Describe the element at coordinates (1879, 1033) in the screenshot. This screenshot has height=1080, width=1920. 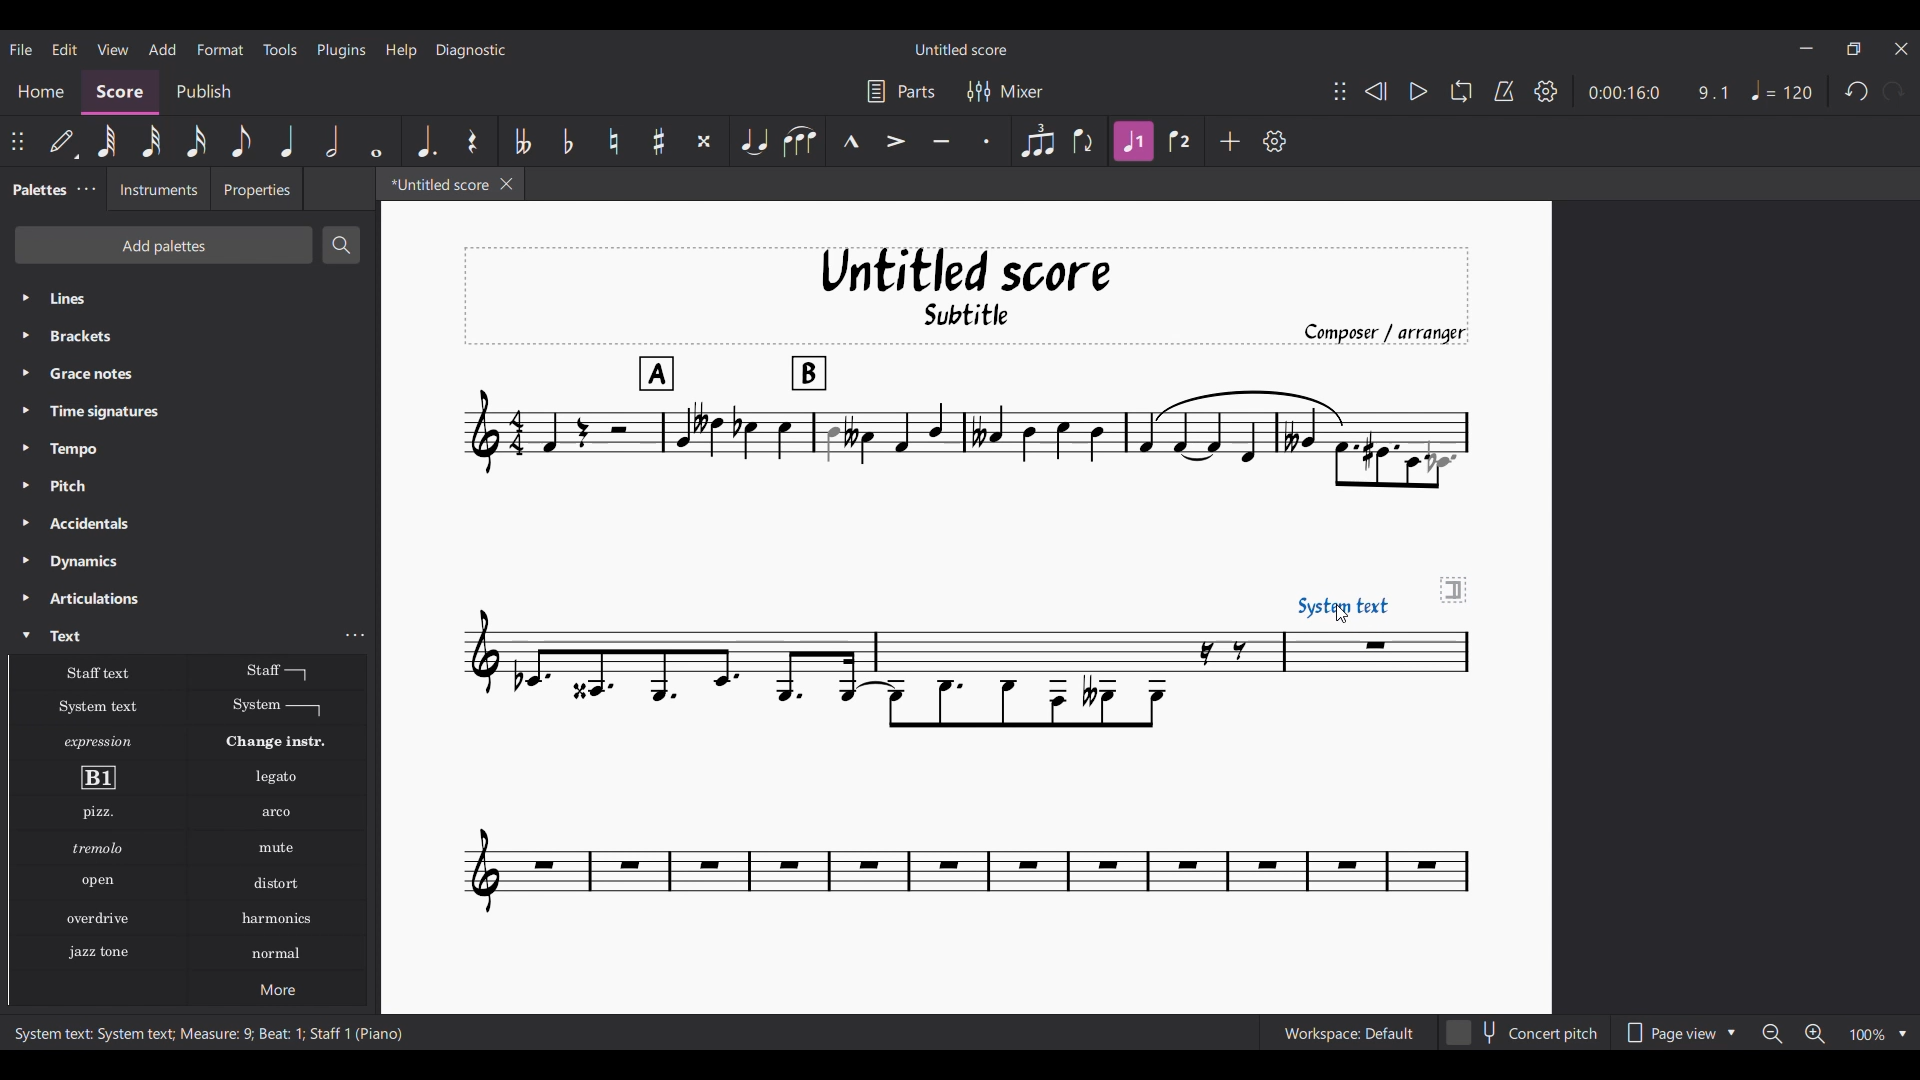
I see `Zoom options` at that location.